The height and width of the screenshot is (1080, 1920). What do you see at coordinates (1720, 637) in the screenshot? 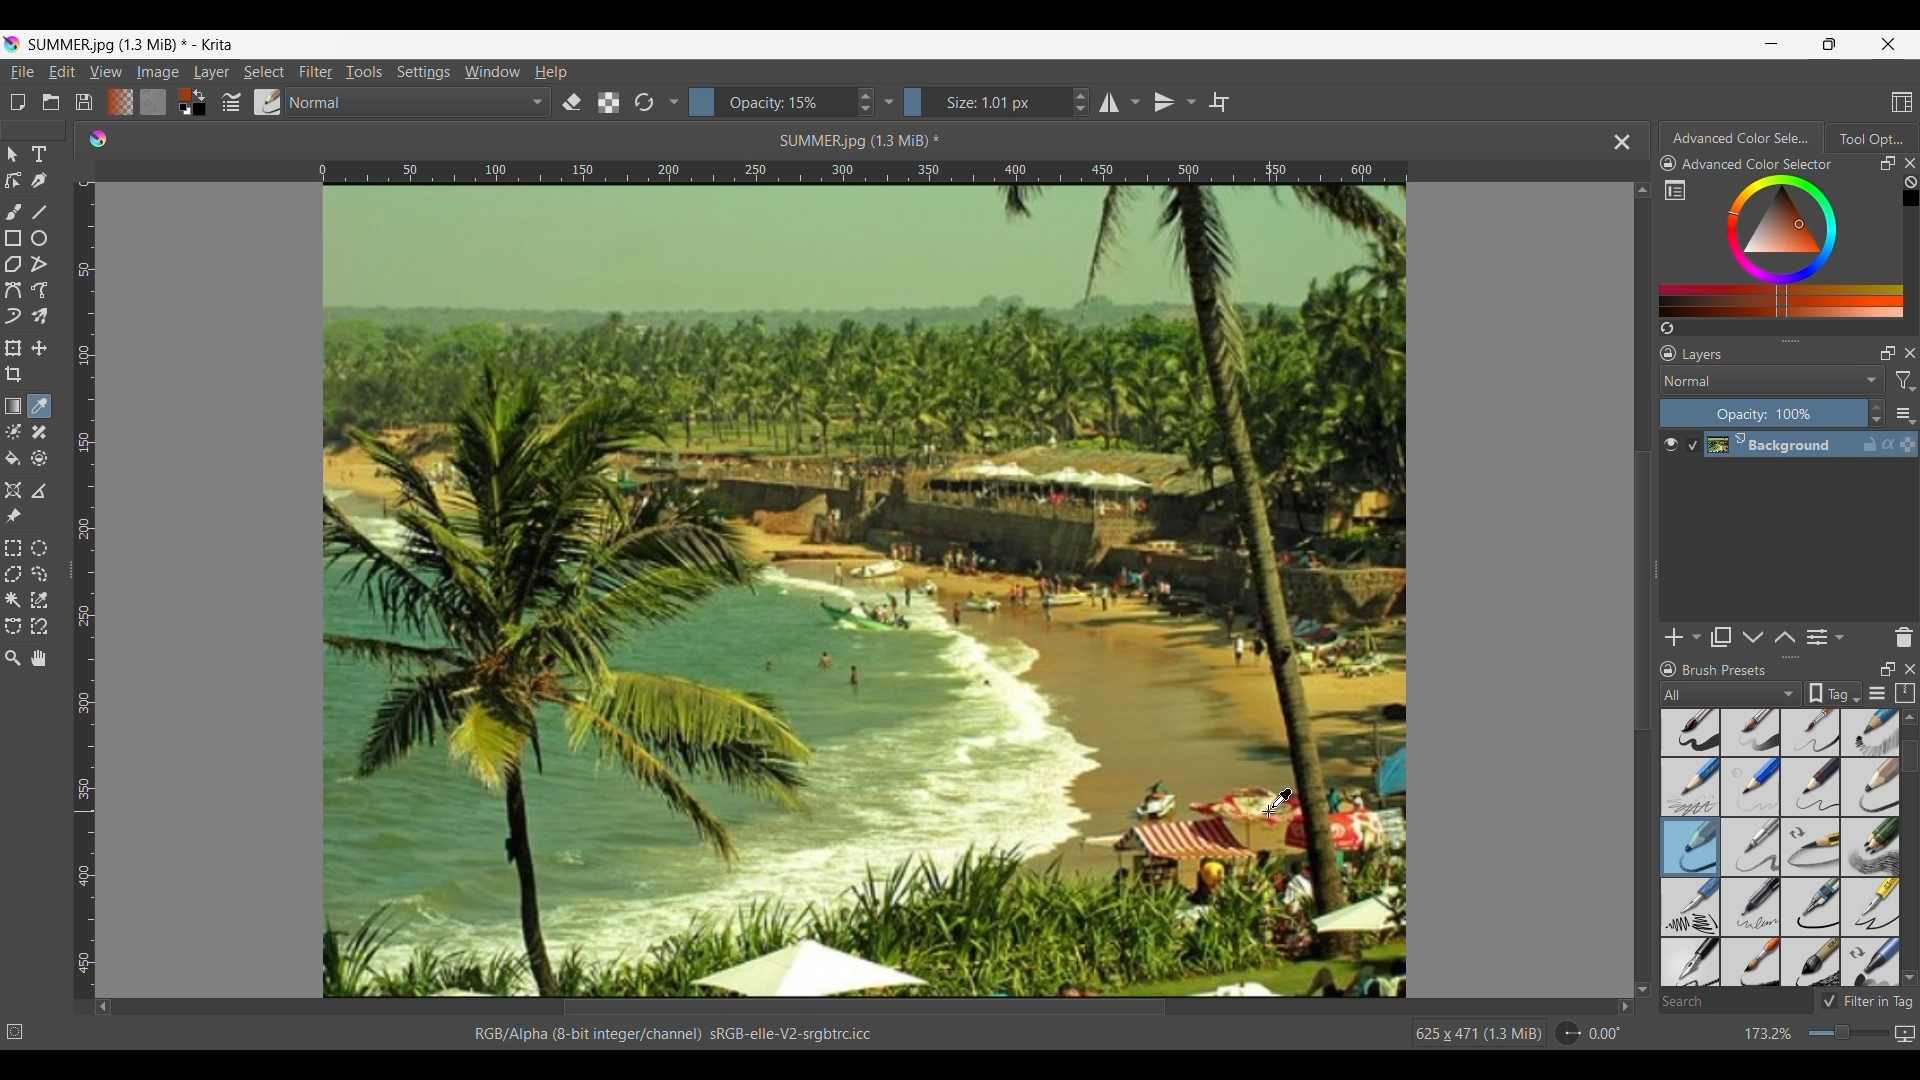
I see `Duplicate layer or mask` at bounding box center [1720, 637].